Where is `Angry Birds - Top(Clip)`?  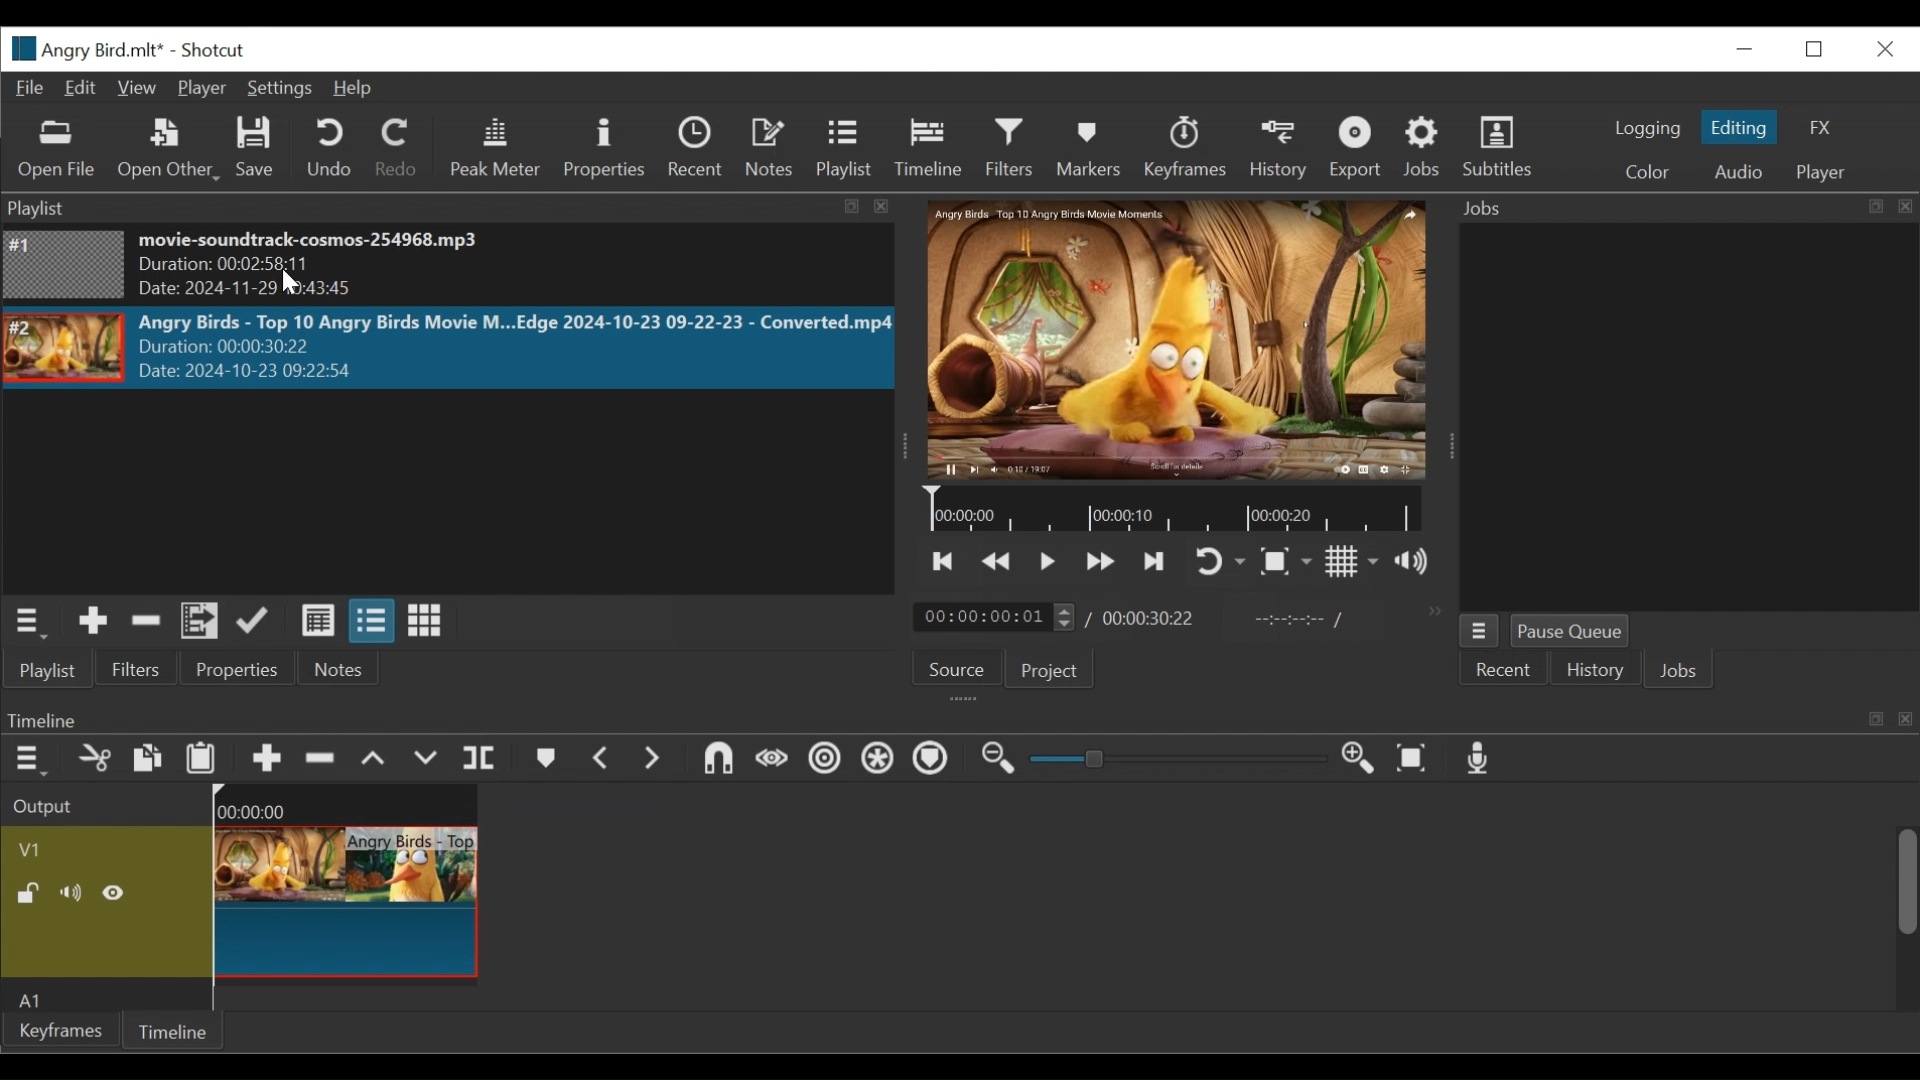
Angry Birds - Top(Clip) is located at coordinates (346, 902).